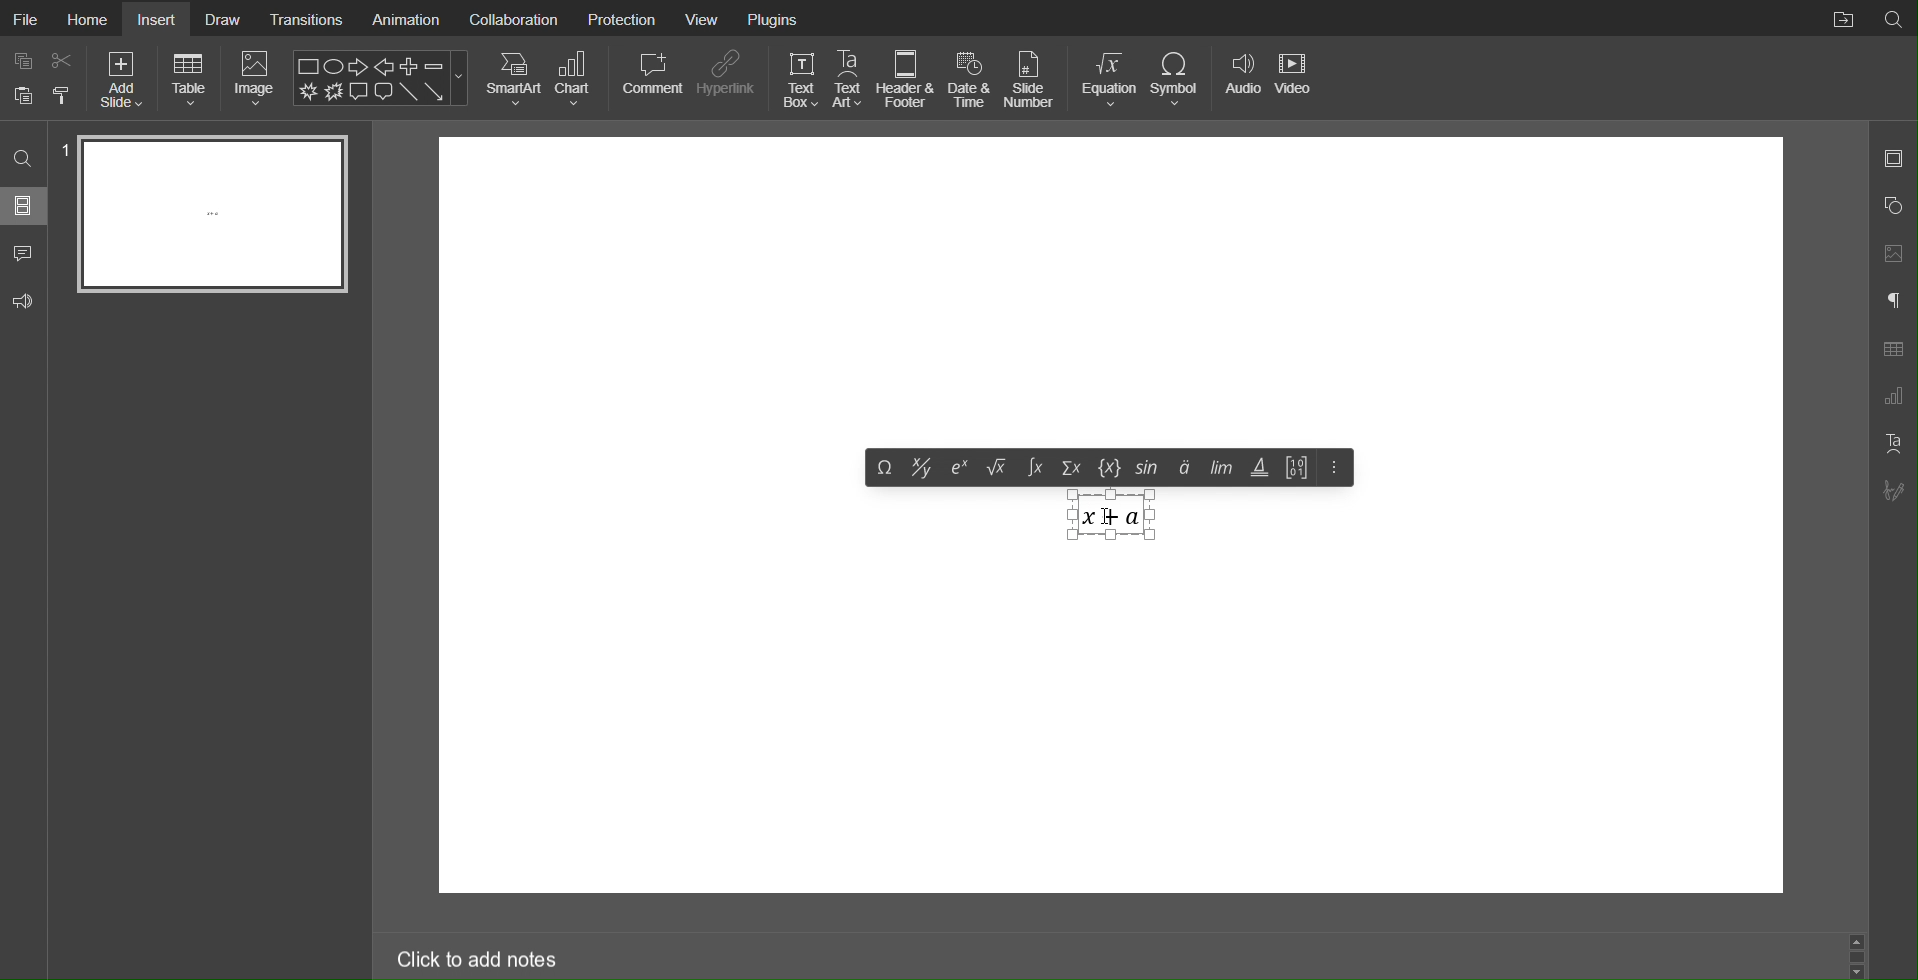 Image resolution: width=1918 pixels, height=980 pixels. I want to click on Exponent, so click(960, 468).